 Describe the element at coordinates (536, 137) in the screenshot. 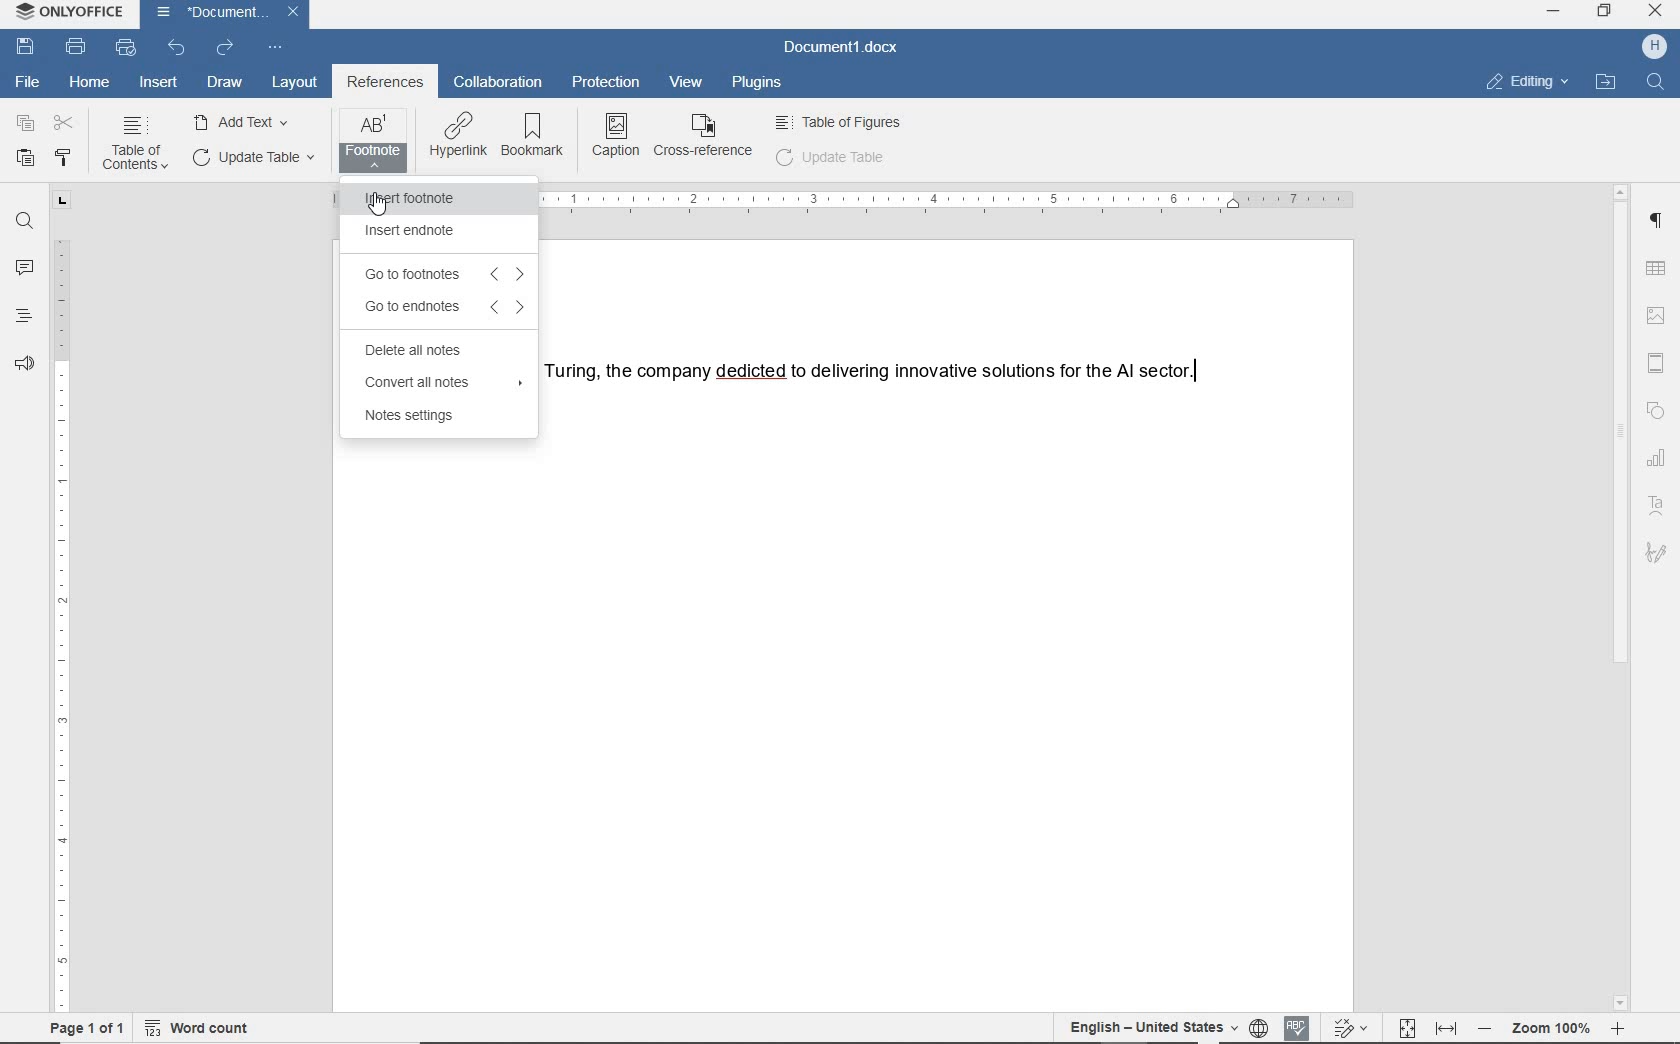

I see `bookmark` at that location.